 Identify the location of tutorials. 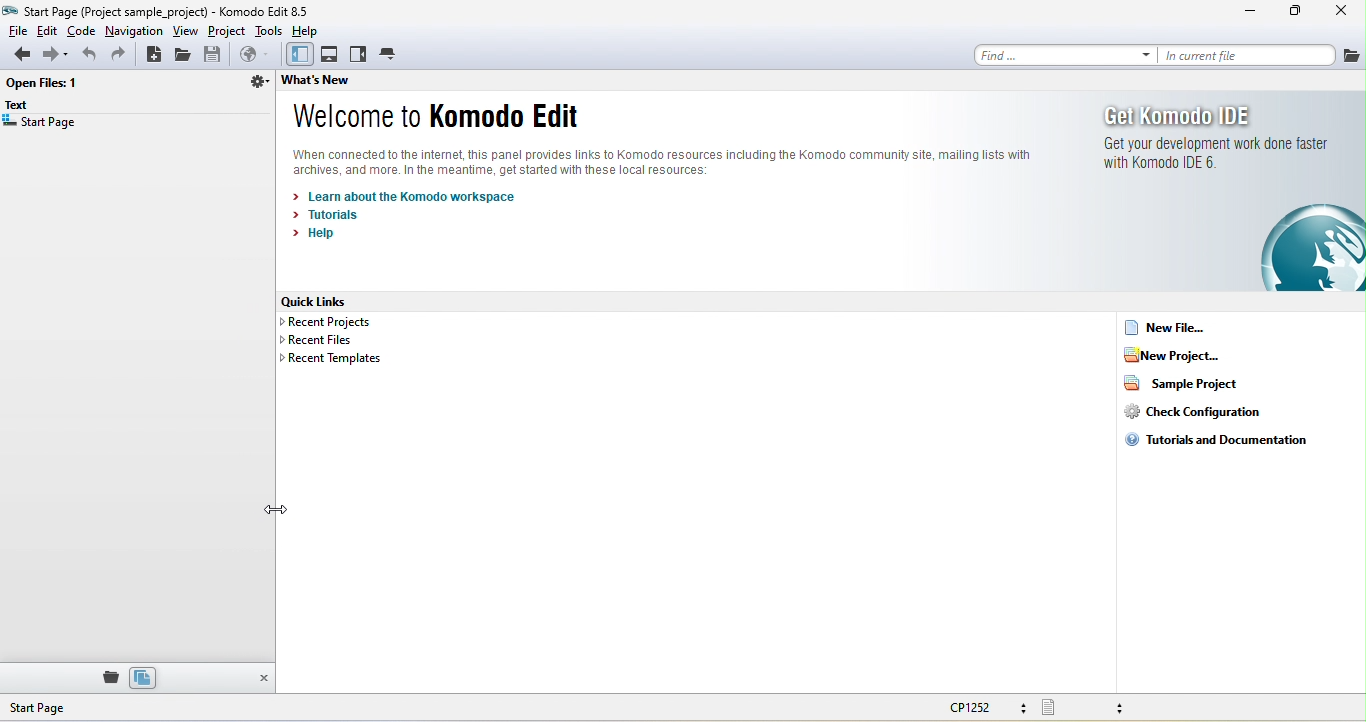
(334, 215).